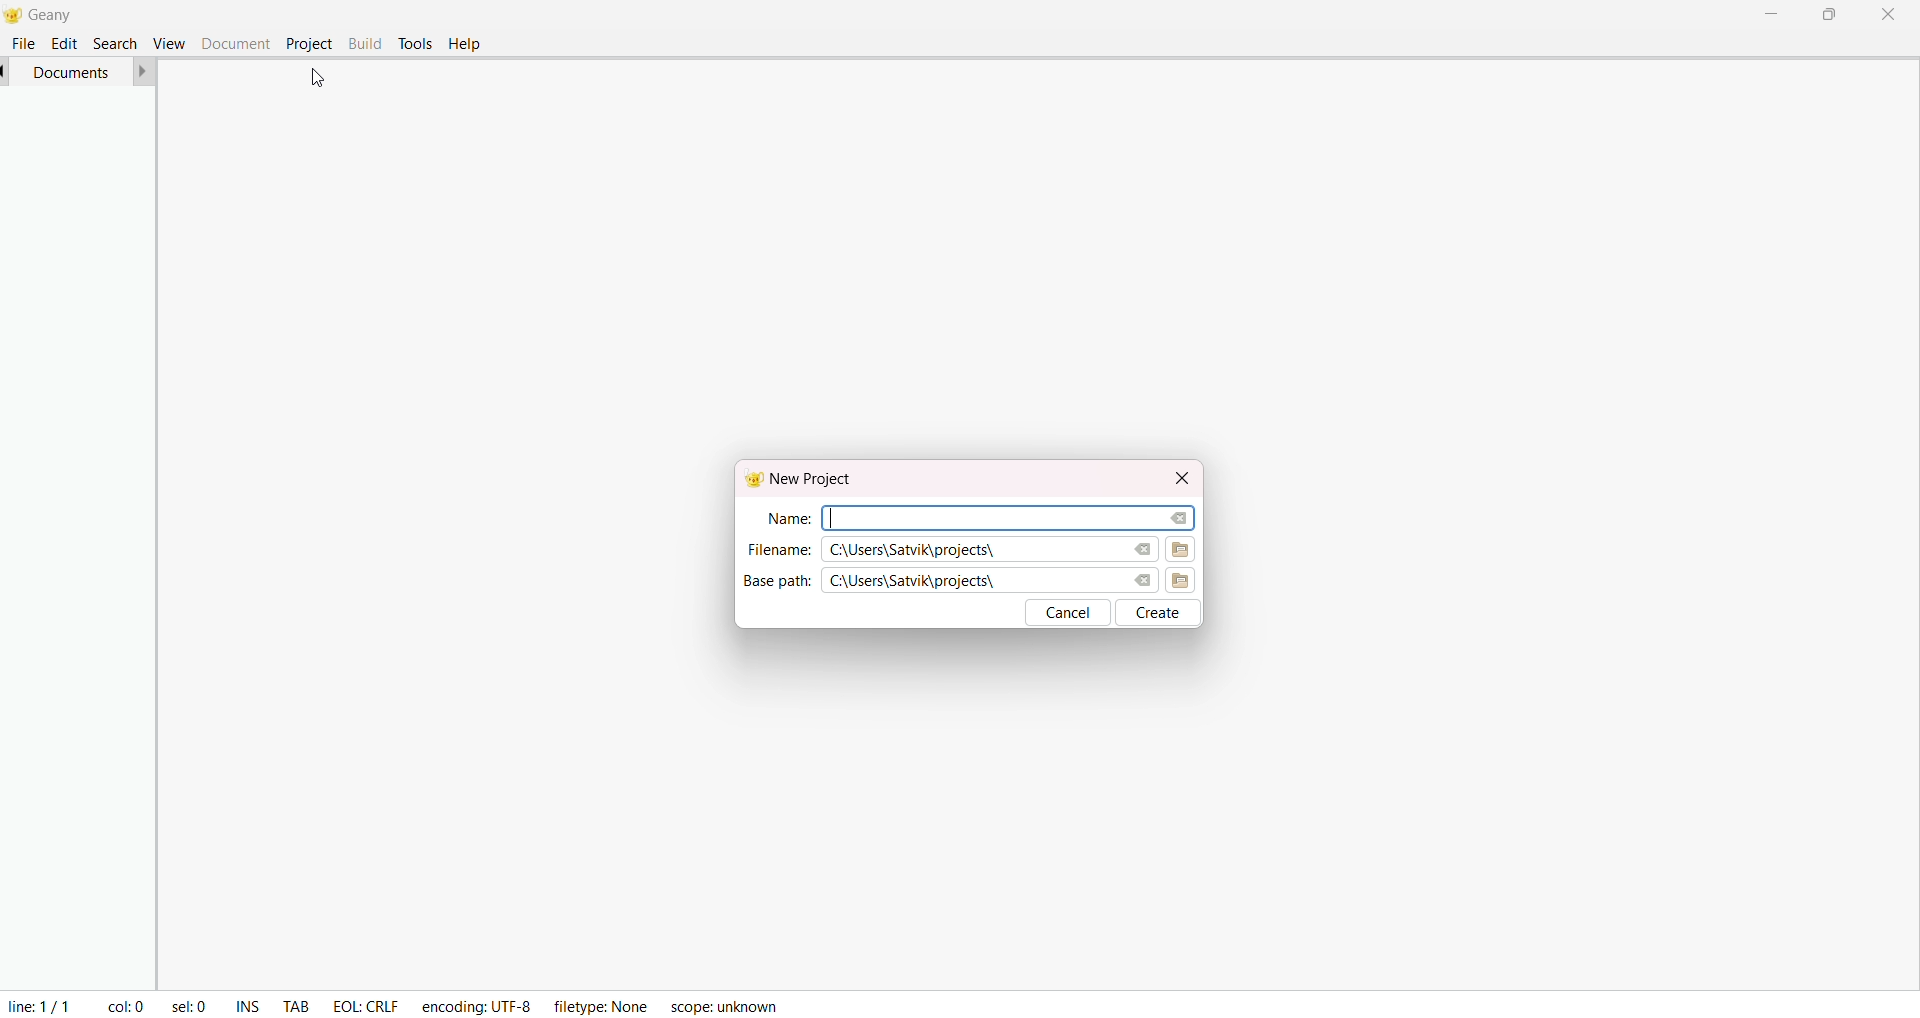  I want to click on sel: 0, so click(187, 1004).